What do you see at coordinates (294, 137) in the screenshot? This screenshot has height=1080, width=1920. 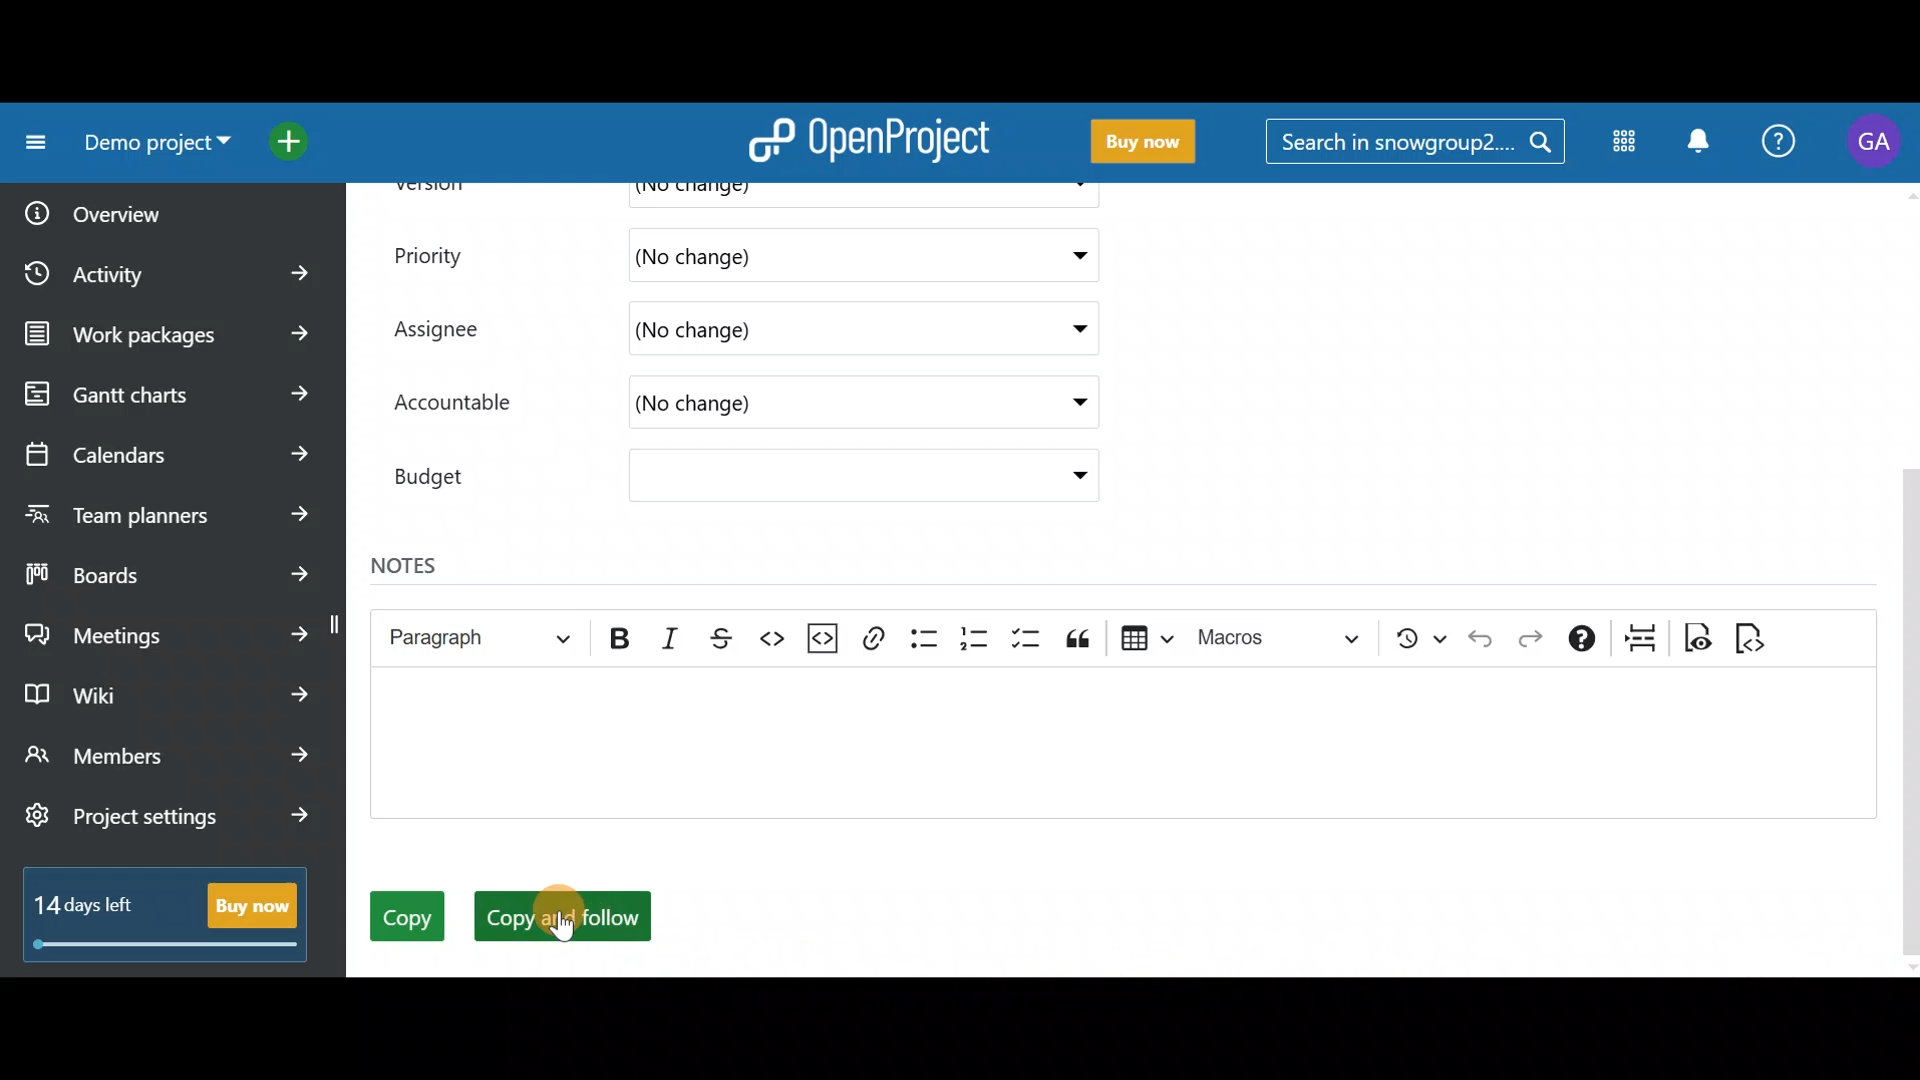 I see `Open quick add menu` at bounding box center [294, 137].